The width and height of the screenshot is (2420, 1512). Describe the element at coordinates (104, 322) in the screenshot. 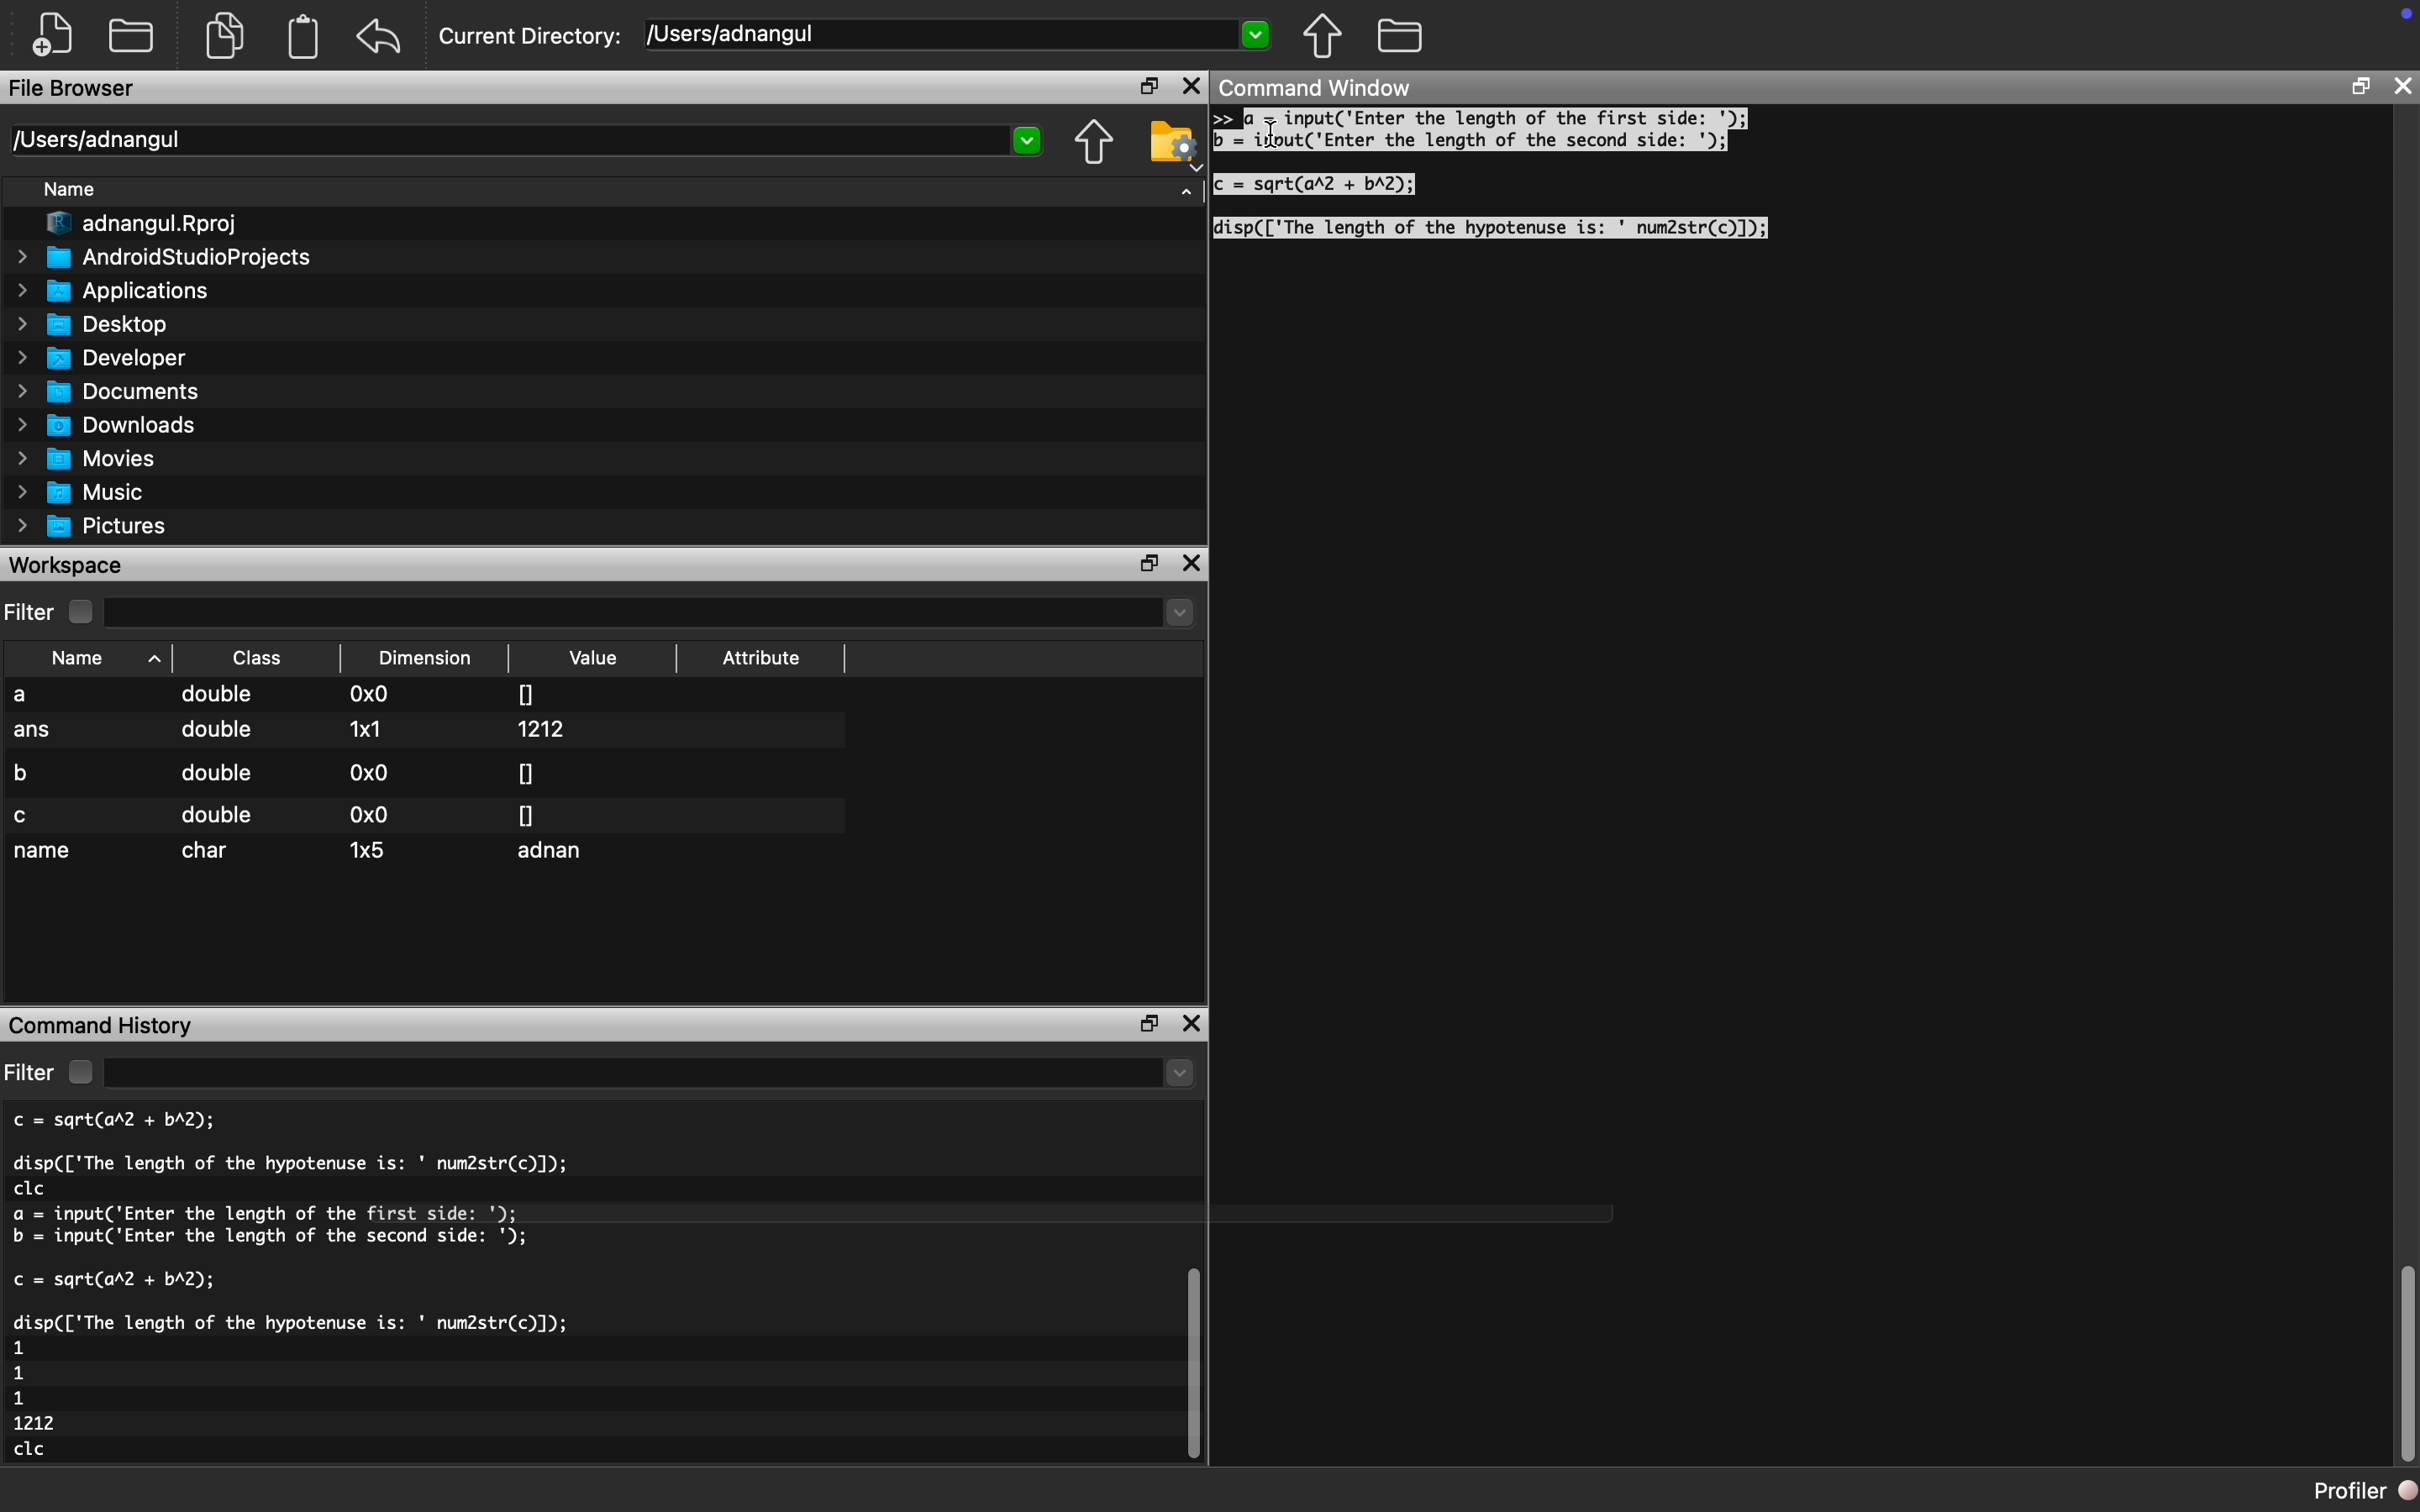

I see ` Desktop` at that location.